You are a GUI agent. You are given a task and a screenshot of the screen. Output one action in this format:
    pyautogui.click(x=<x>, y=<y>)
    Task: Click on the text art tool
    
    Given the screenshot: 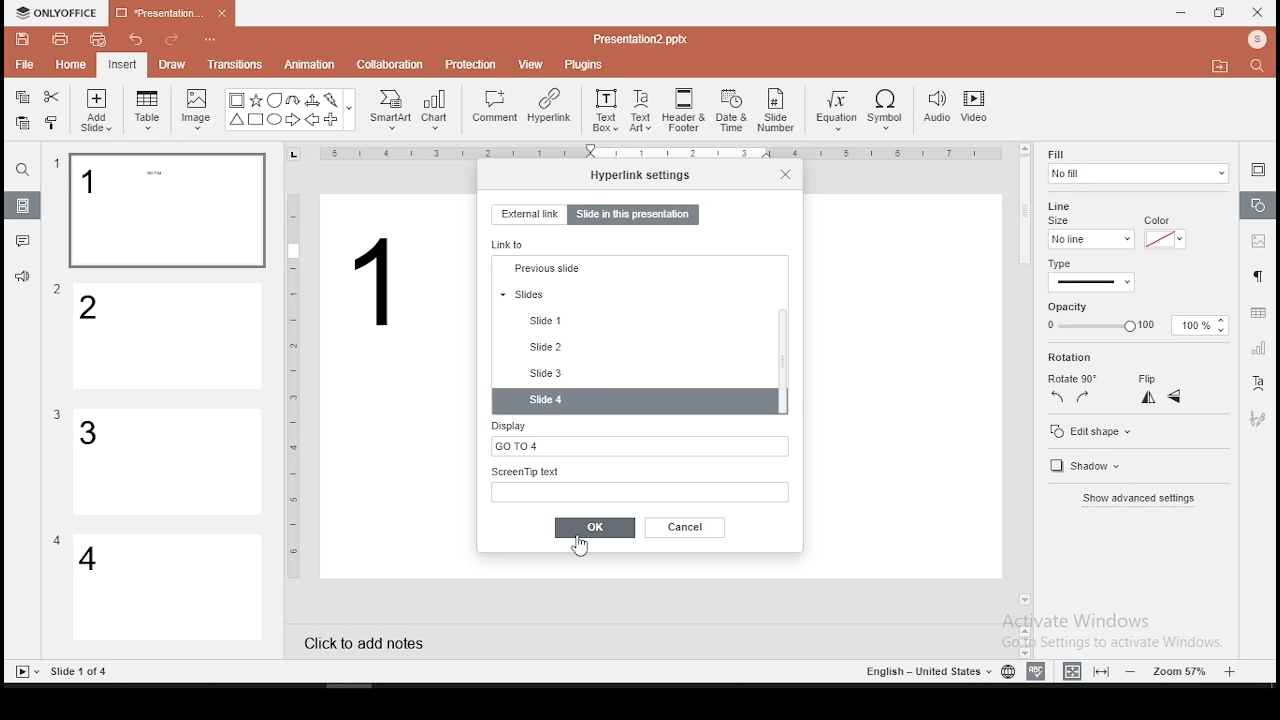 What is the action you would take?
    pyautogui.click(x=1257, y=384)
    